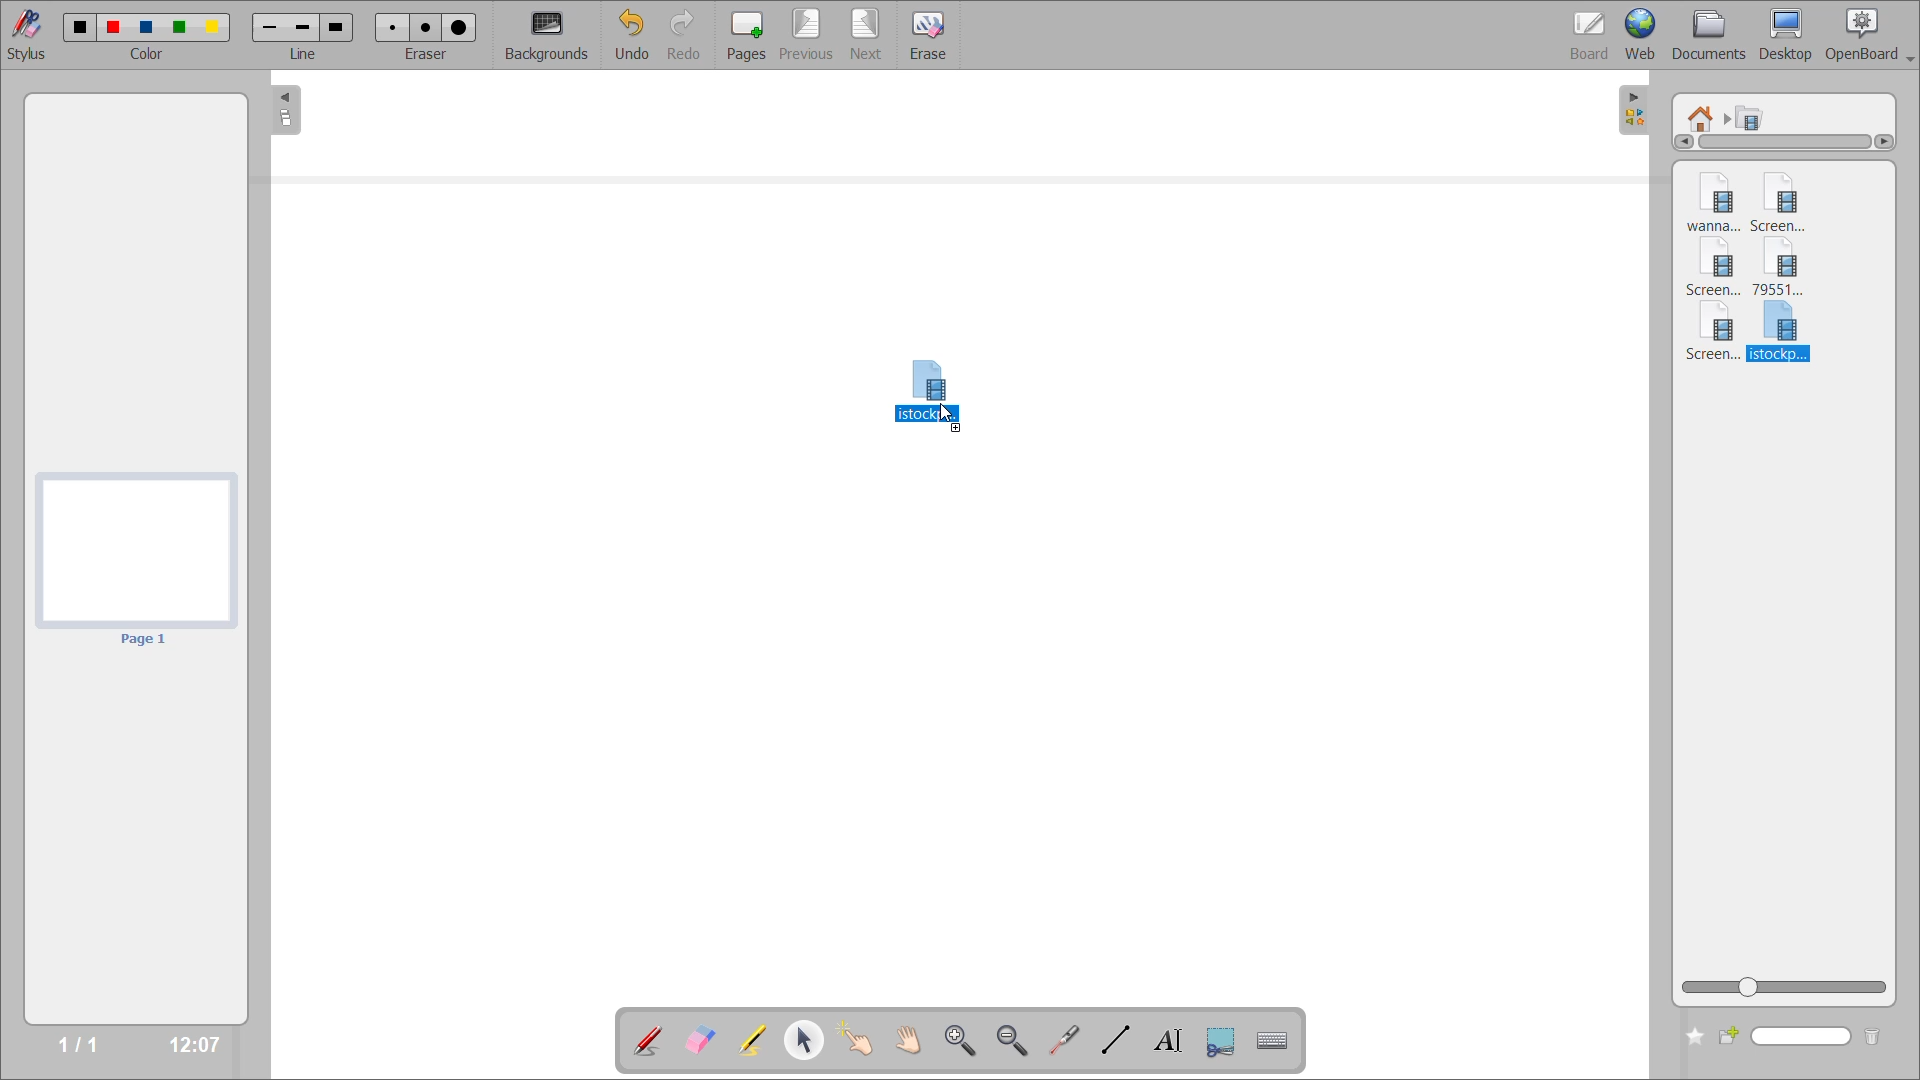 The width and height of the screenshot is (1920, 1080). I want to click on erase, so click(930, 37).